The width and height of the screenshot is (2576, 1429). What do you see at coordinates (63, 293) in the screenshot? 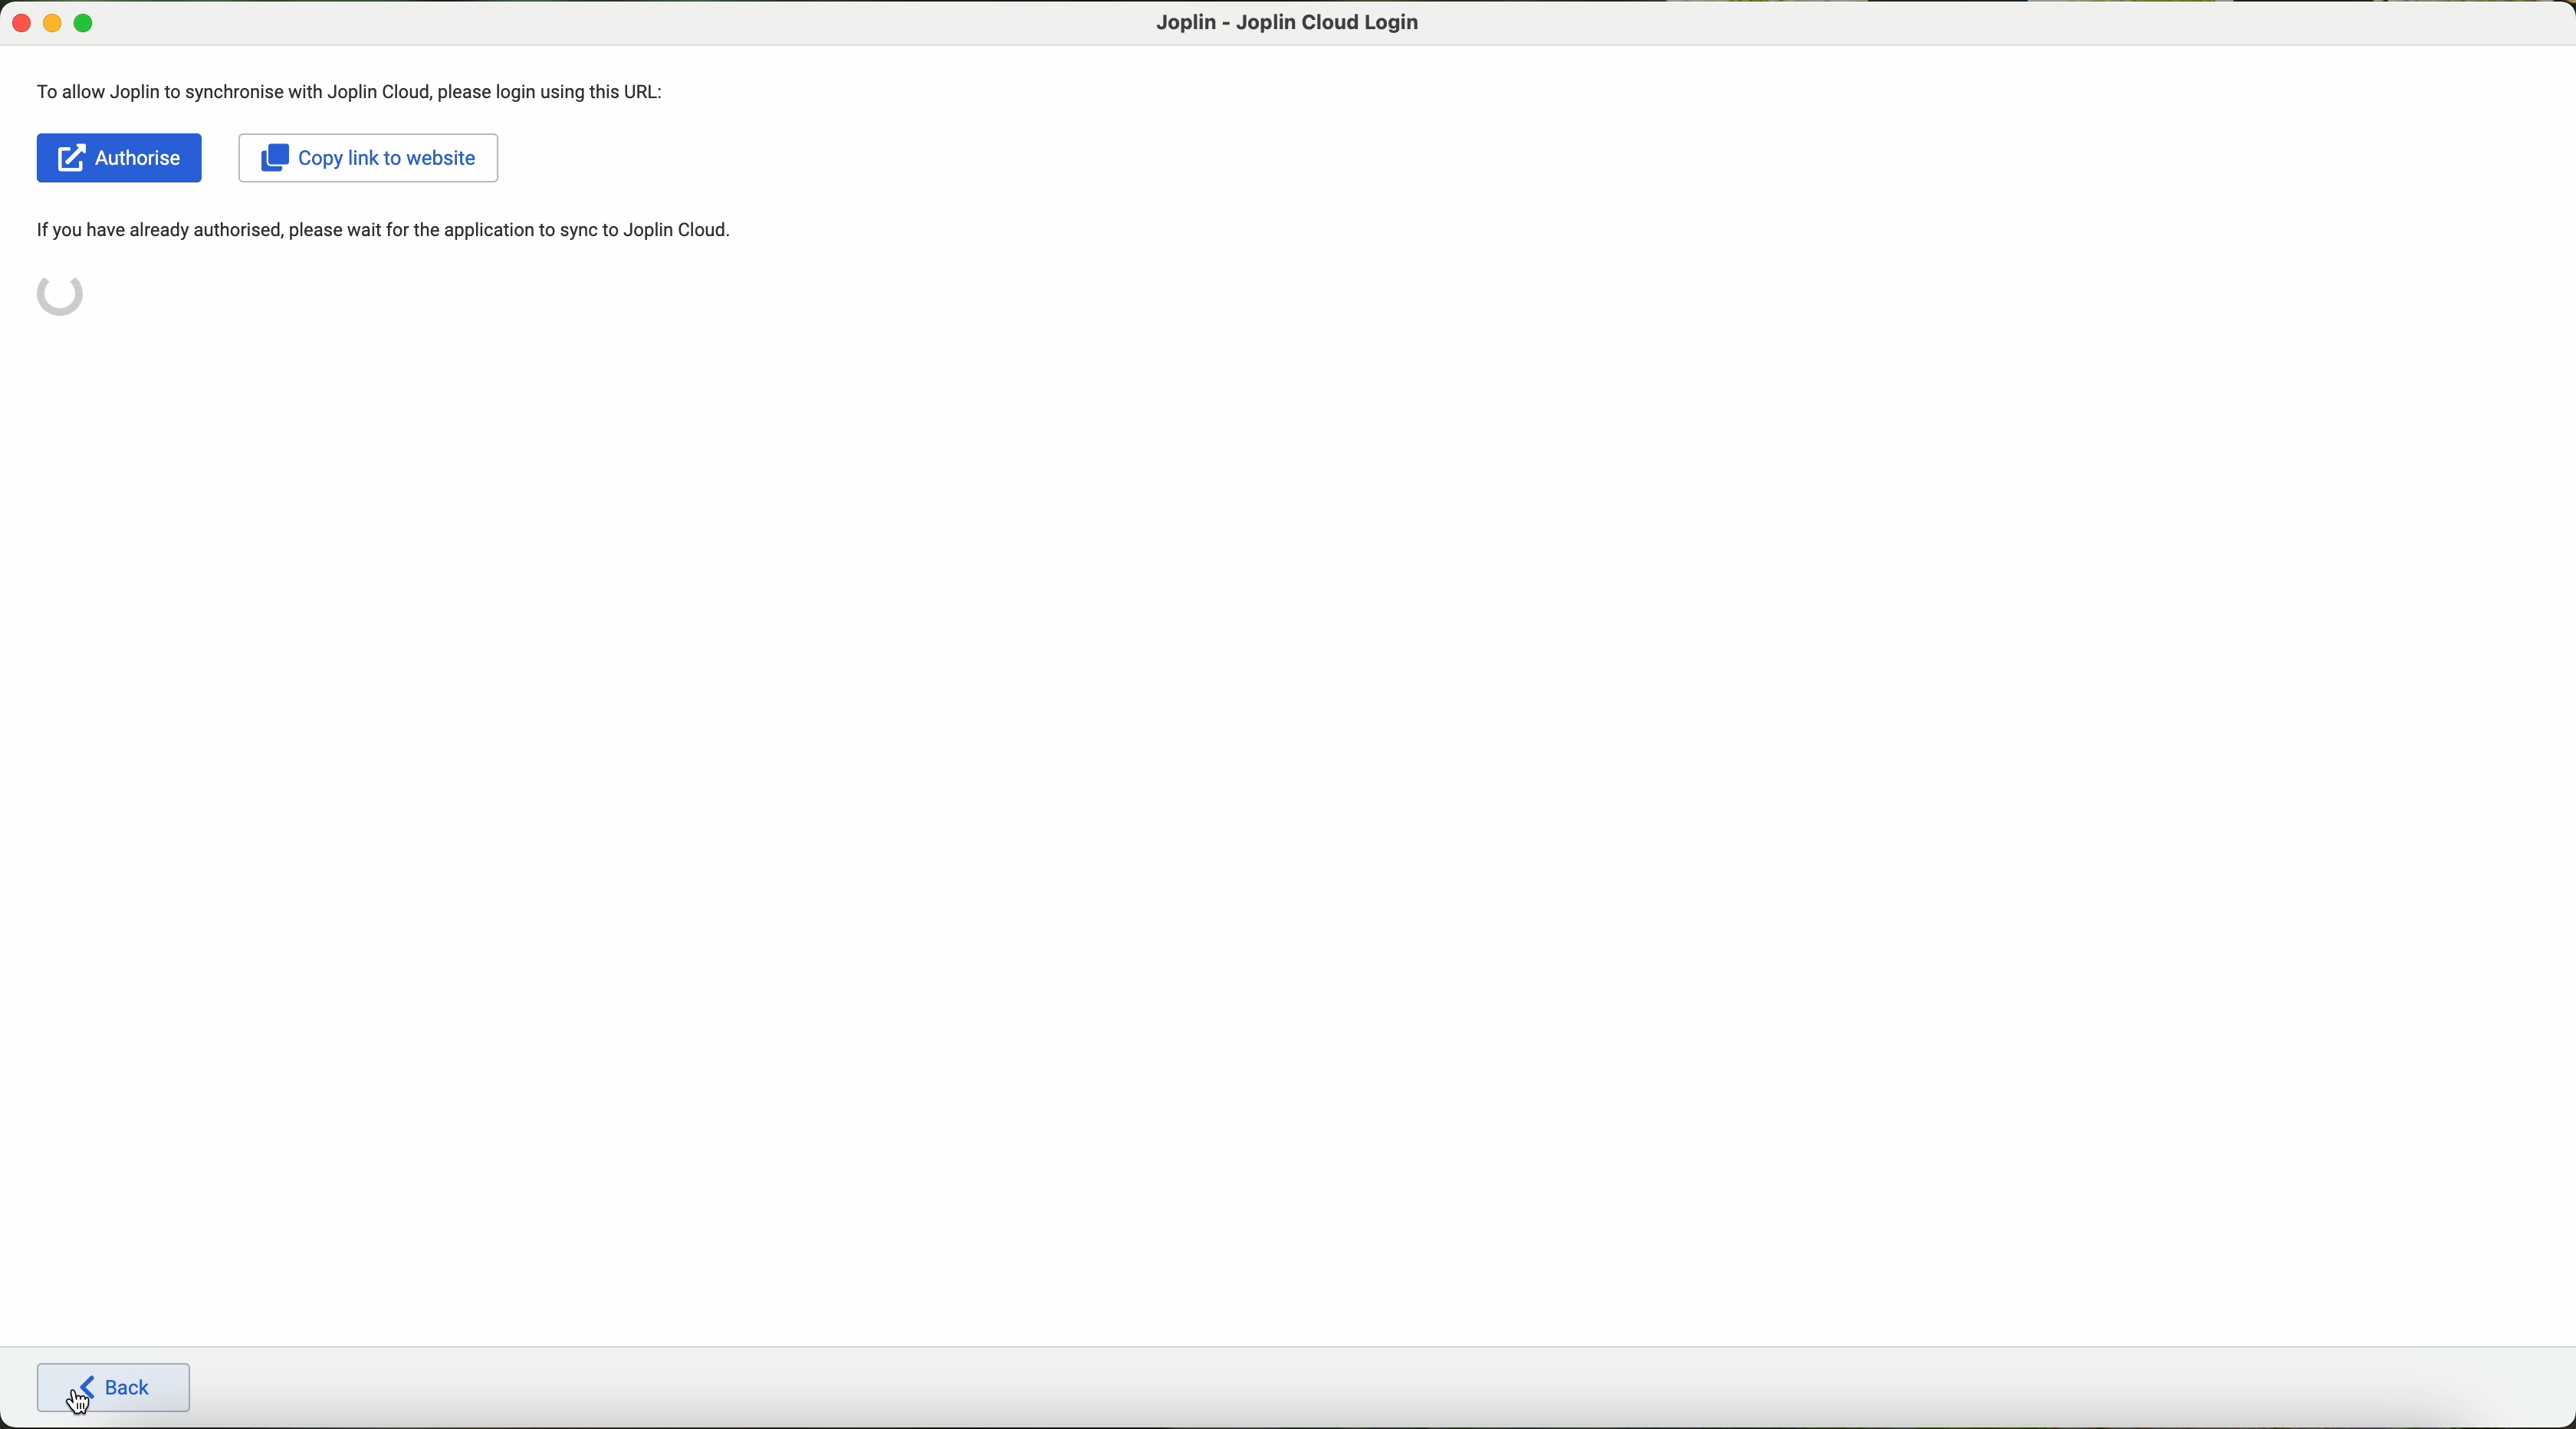
I see `loading icon` at bounding box center [63, 293].